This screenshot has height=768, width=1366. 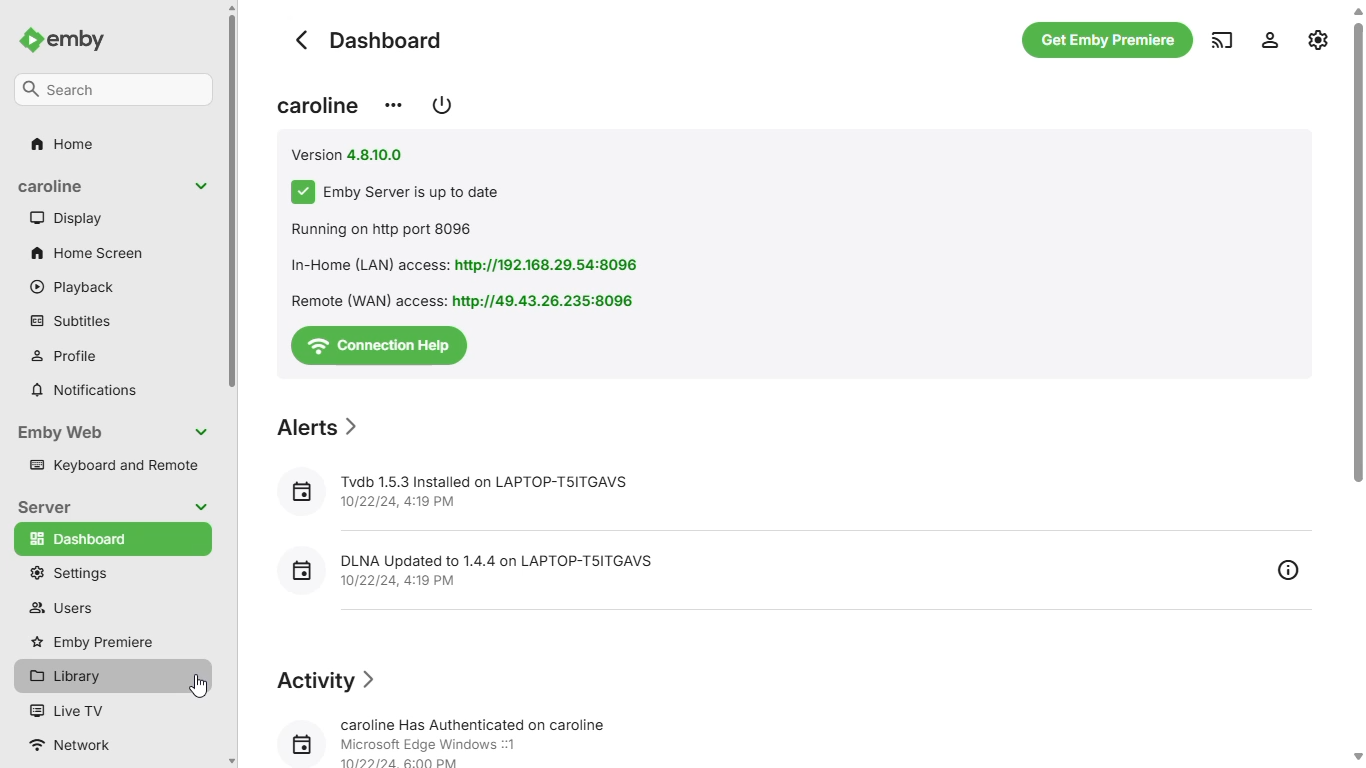 I want to click on library, so click(x=89, y=677).